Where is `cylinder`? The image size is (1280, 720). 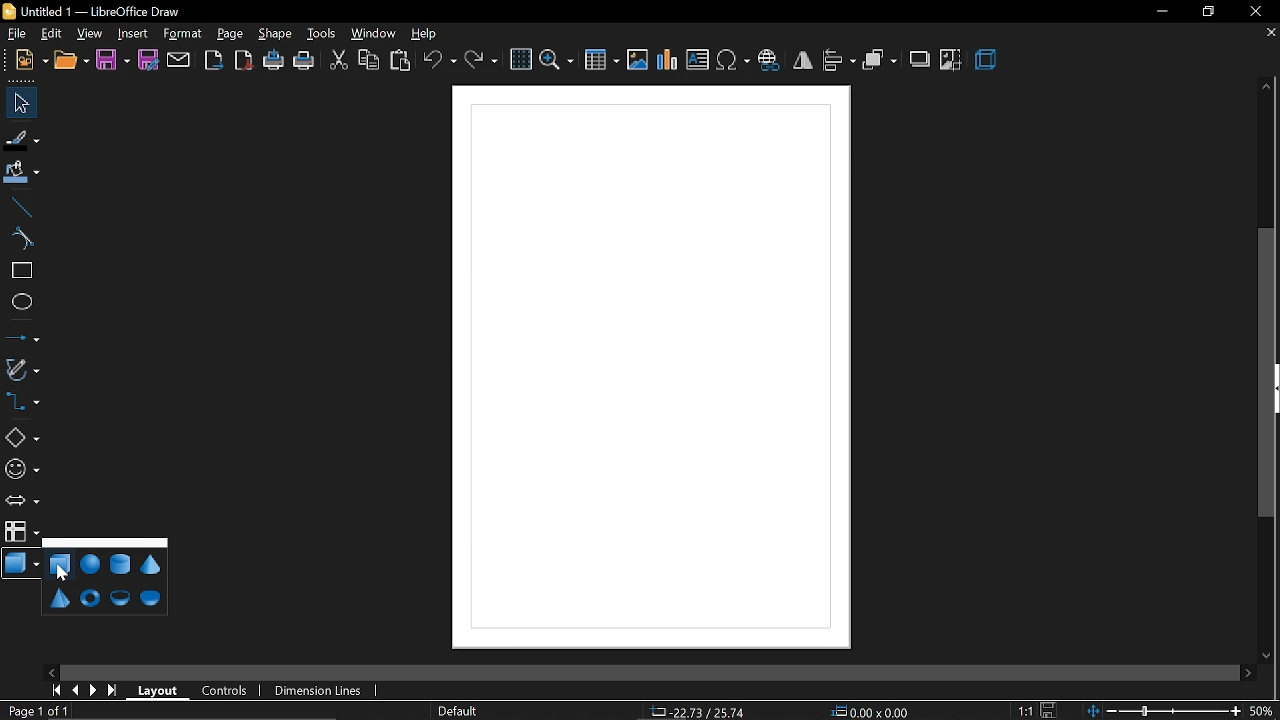 cylinder is located at coordinates (122, 563).